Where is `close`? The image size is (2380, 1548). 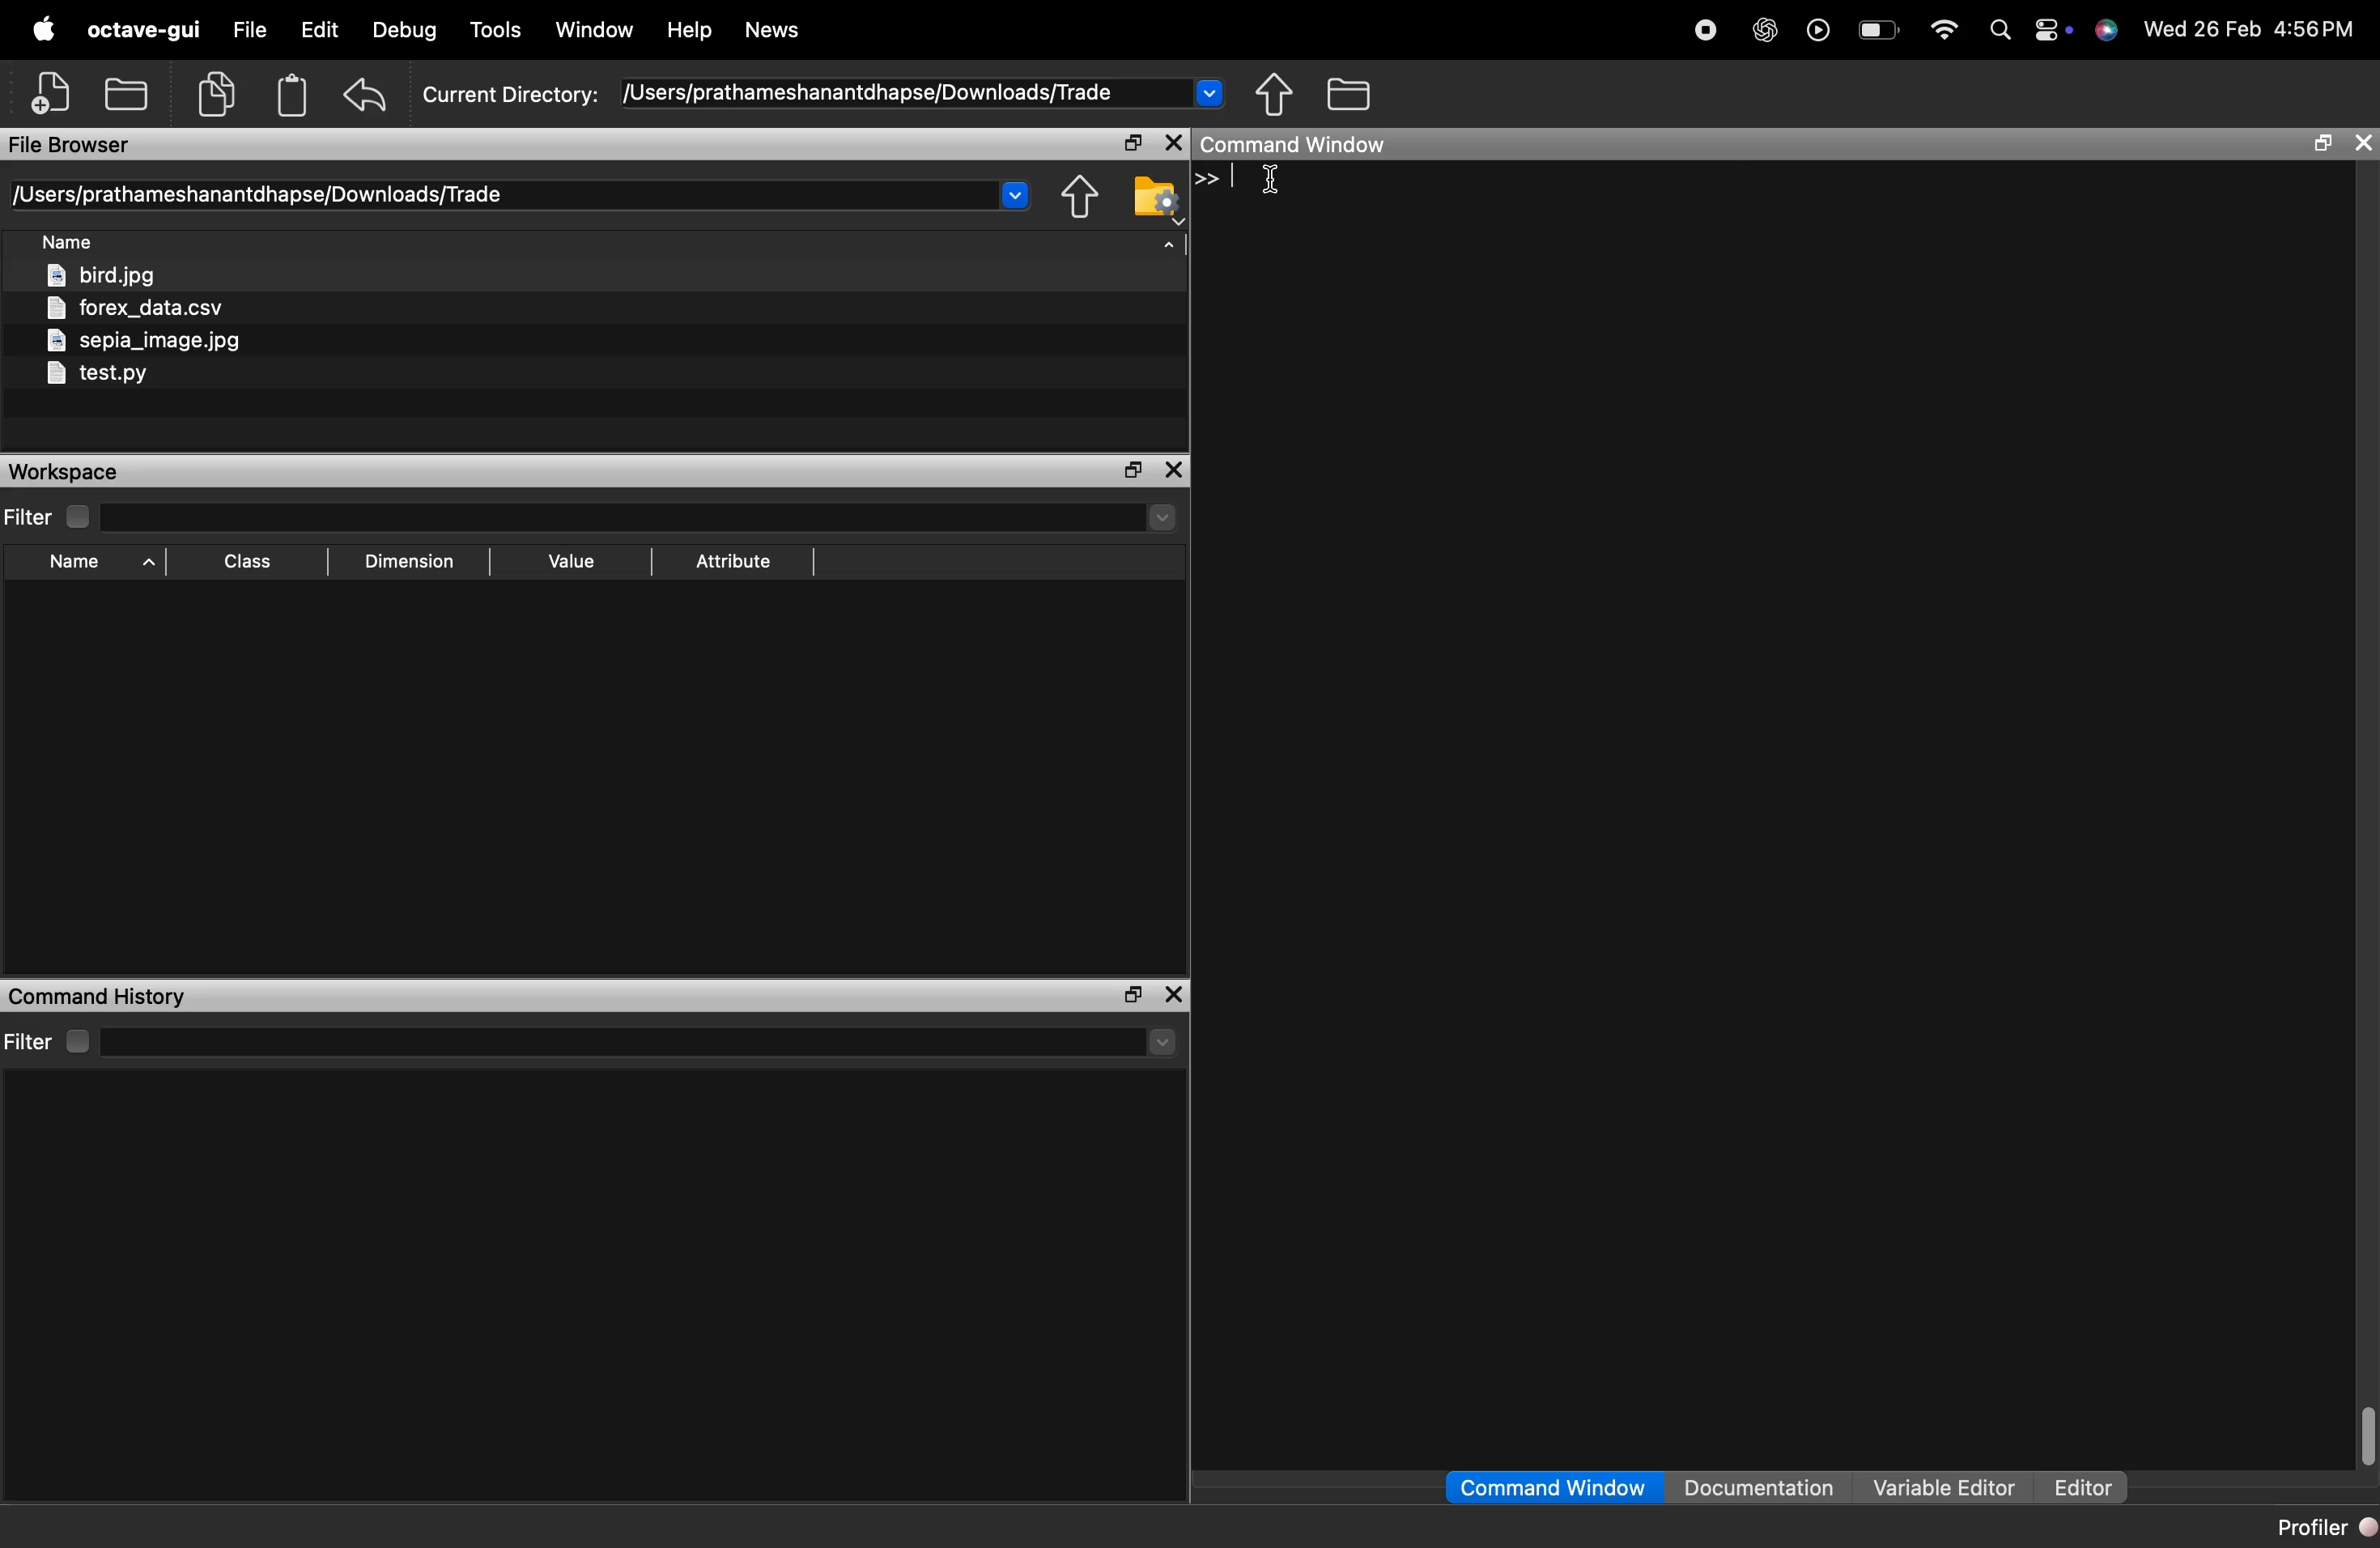 close is located at coordinates (1173, 471).